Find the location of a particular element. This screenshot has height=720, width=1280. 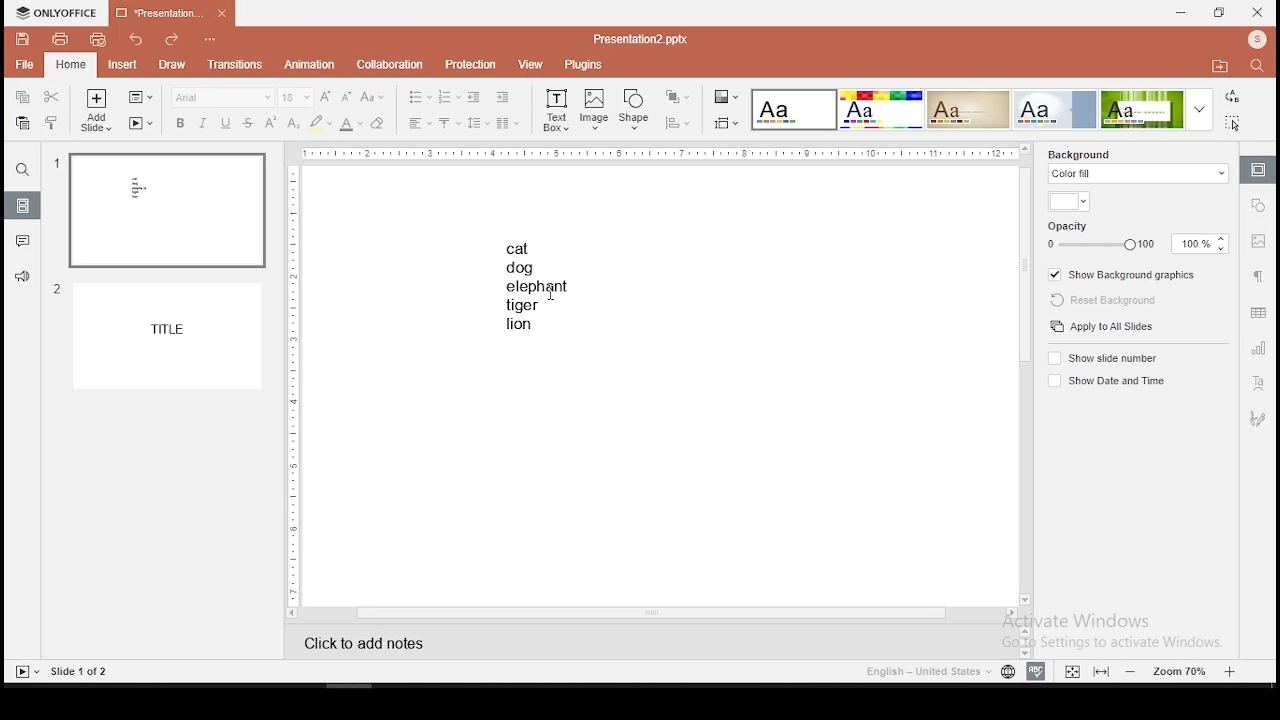

presentation is located at coordinates (168, 13).